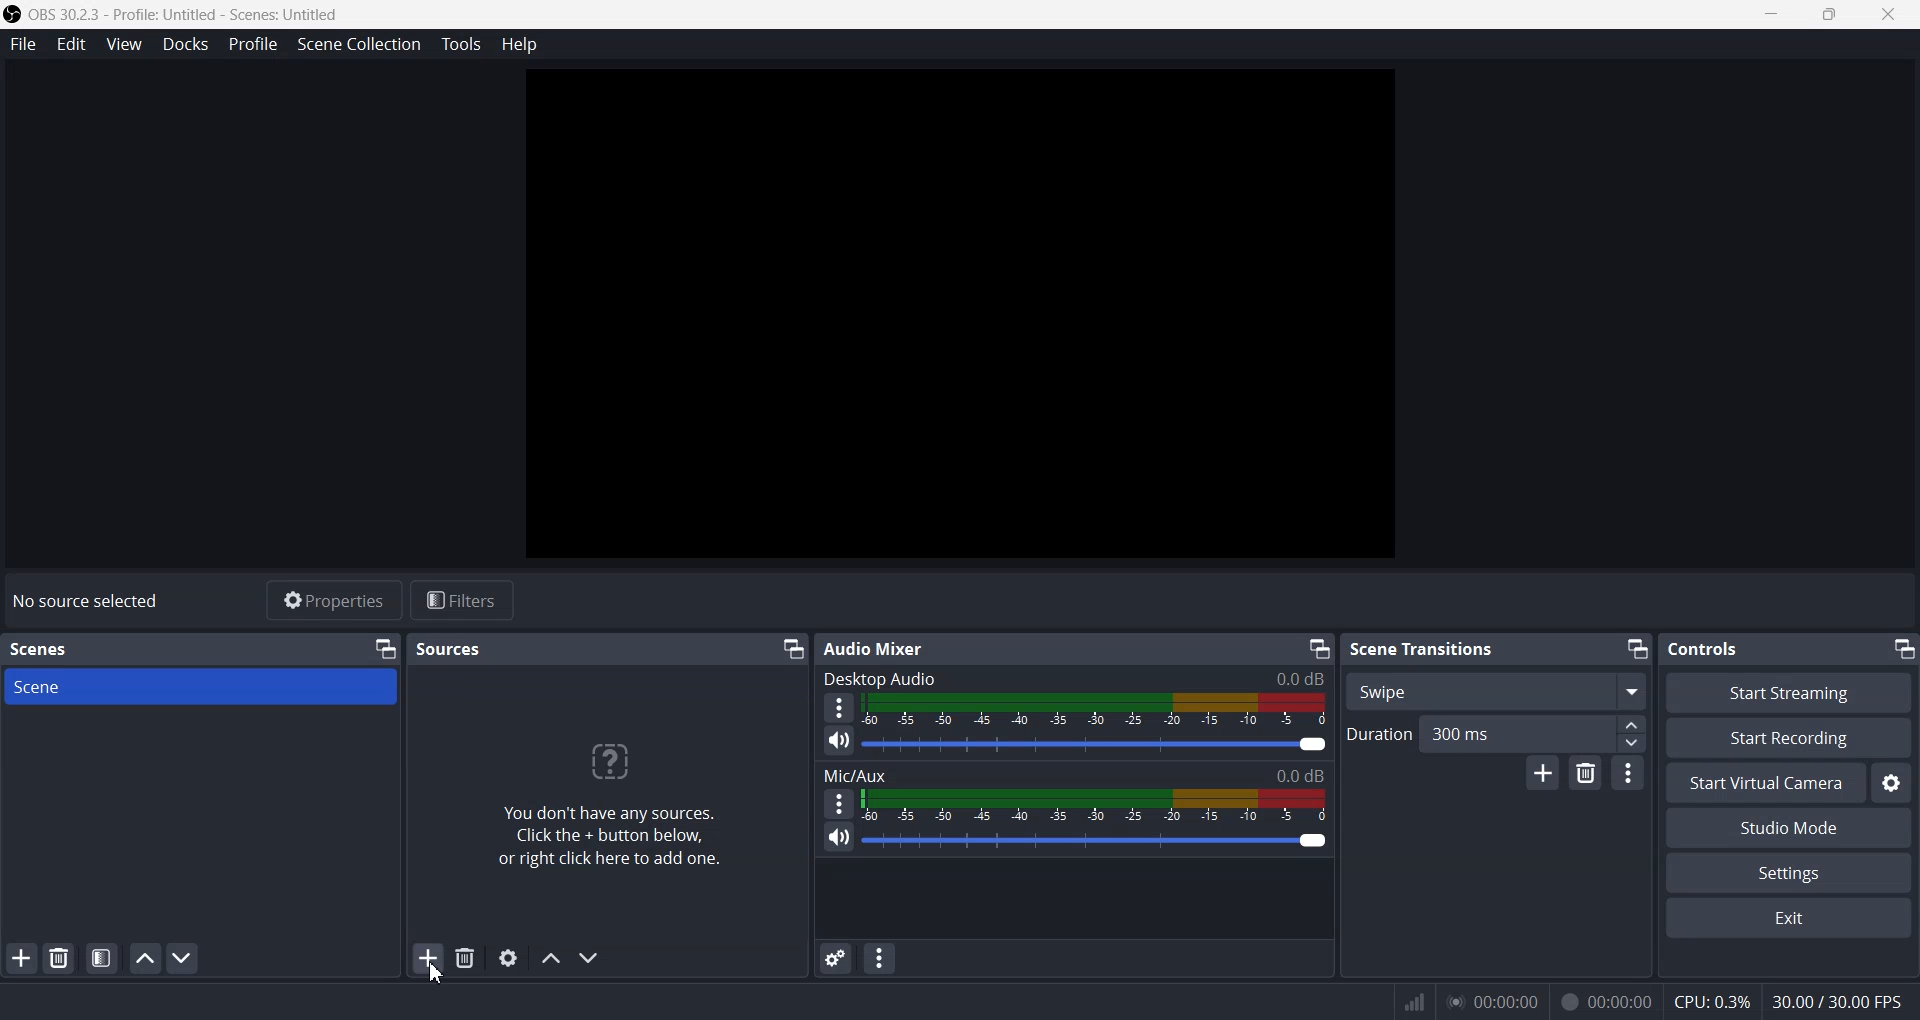 Image resolution: width=1920 pixels, height=1020 pixels. I want to click on Swipe, so click(1497, 690).